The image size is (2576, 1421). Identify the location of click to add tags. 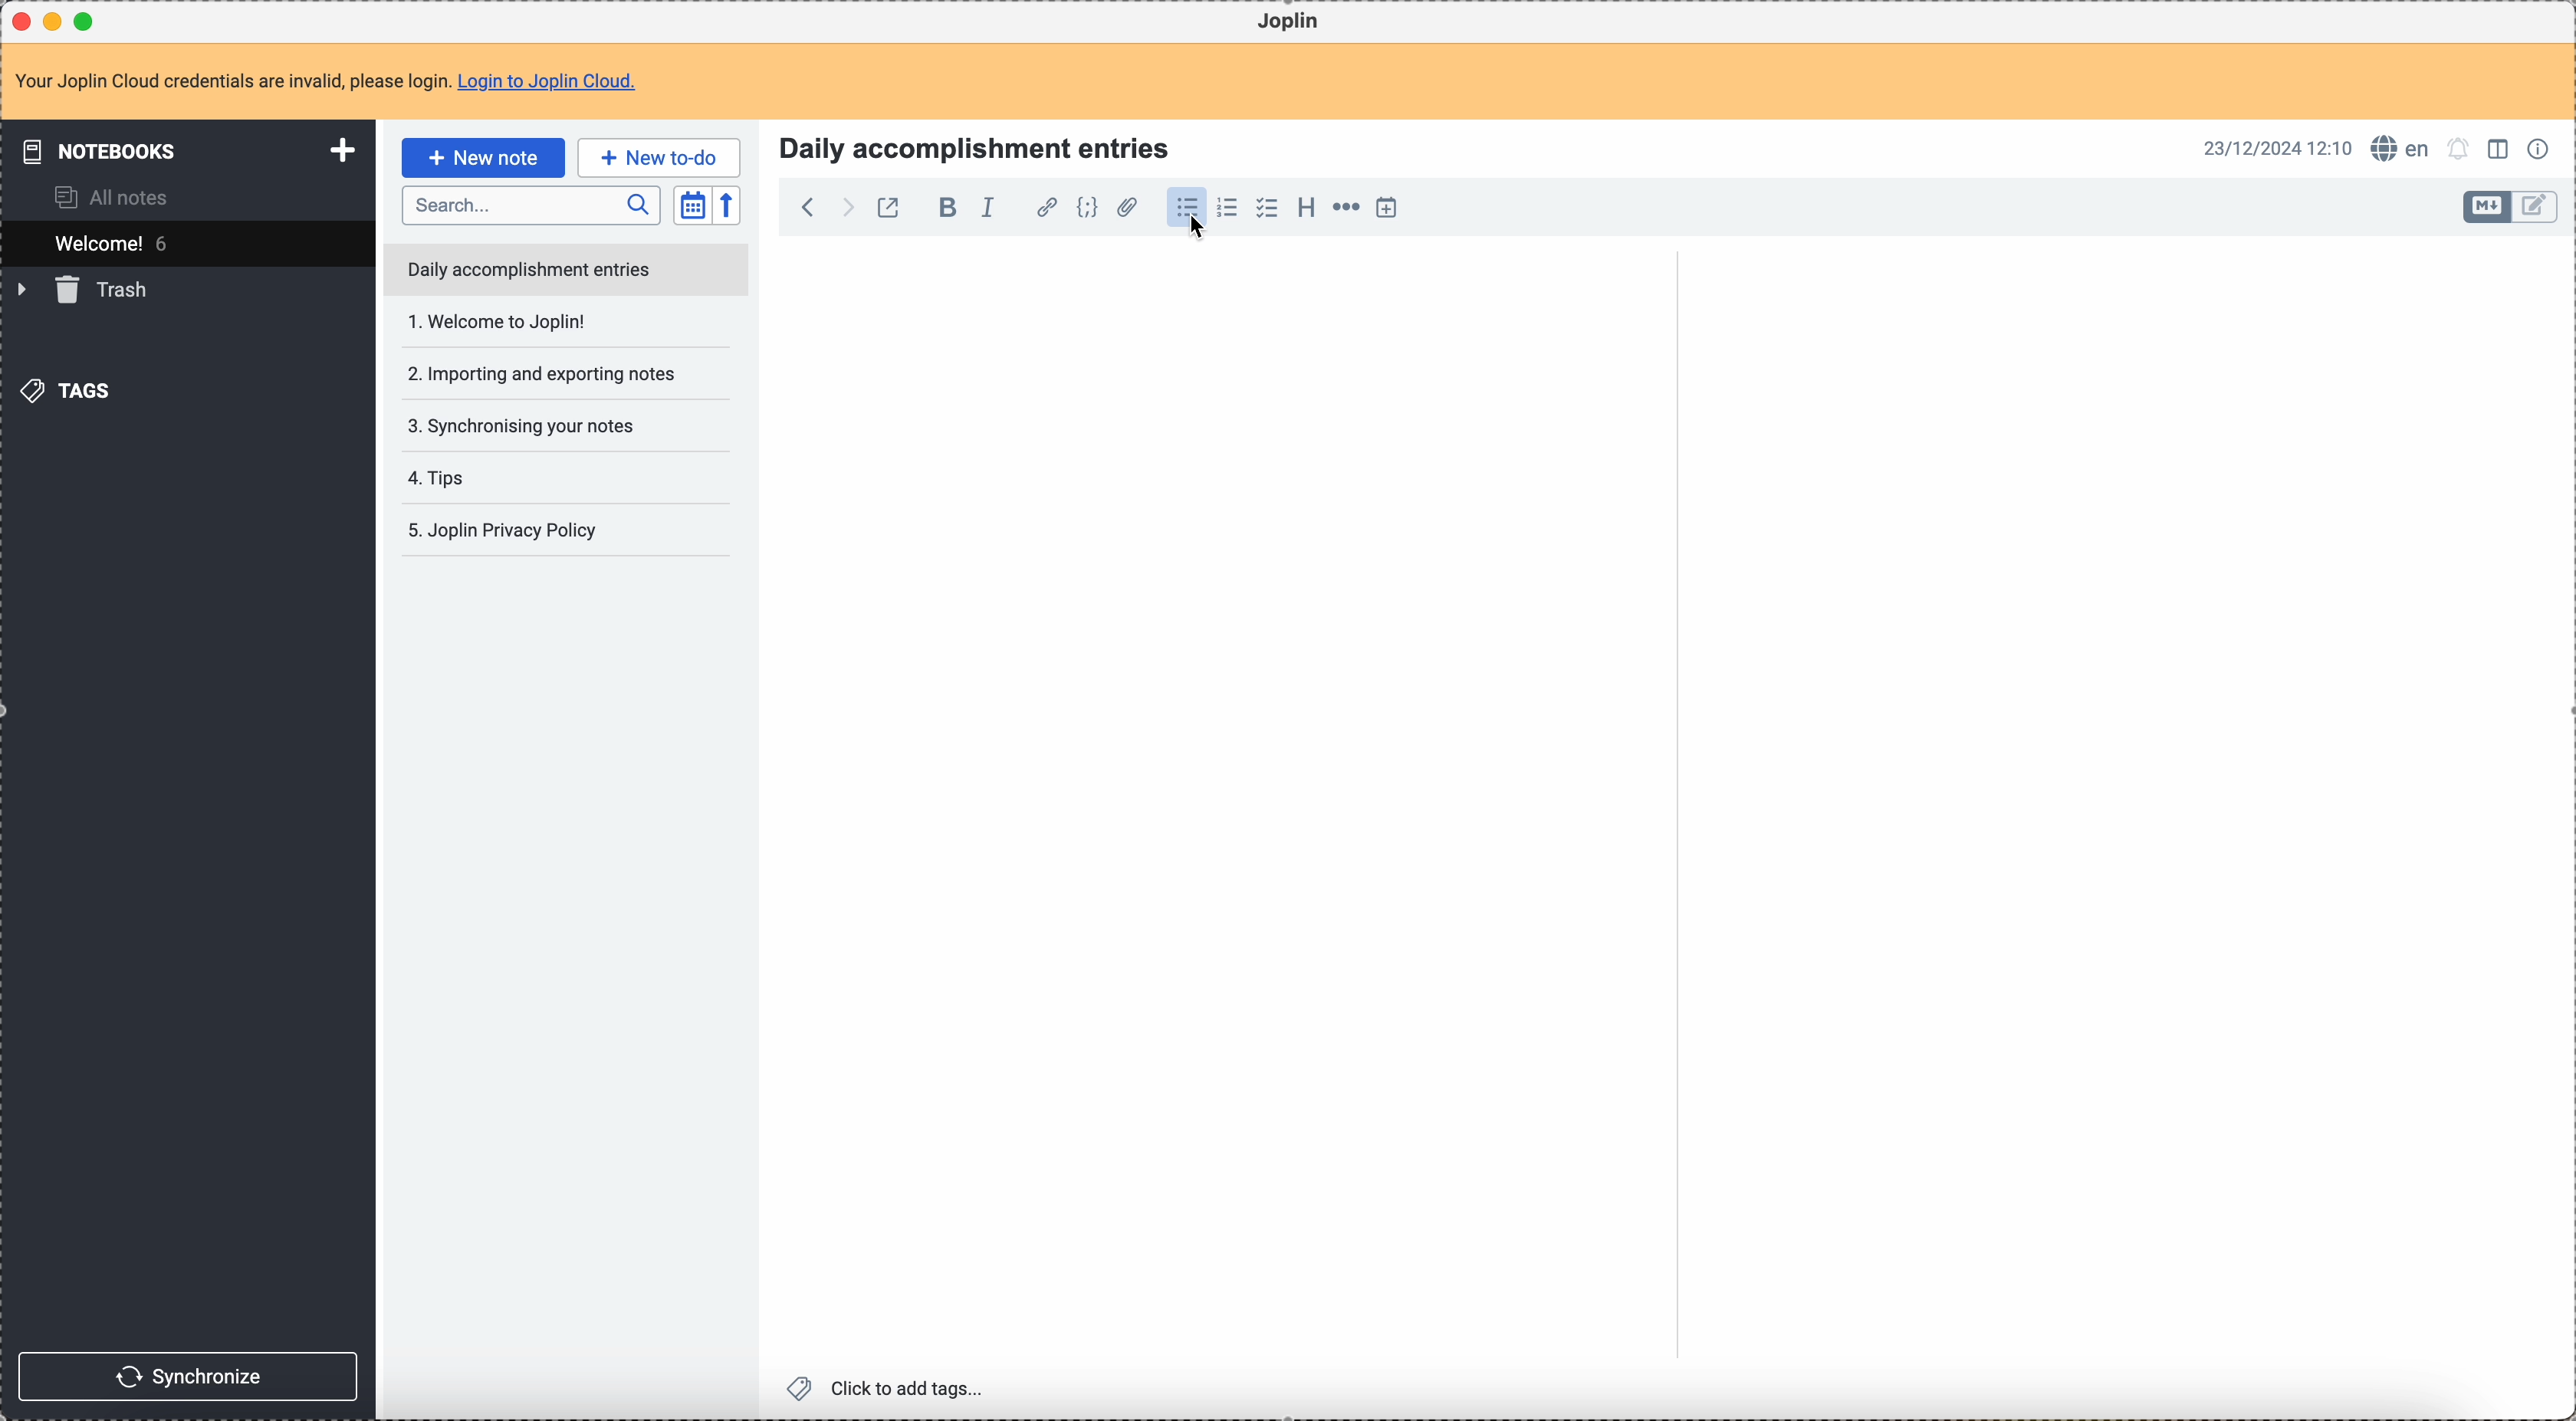
(889, 1390).